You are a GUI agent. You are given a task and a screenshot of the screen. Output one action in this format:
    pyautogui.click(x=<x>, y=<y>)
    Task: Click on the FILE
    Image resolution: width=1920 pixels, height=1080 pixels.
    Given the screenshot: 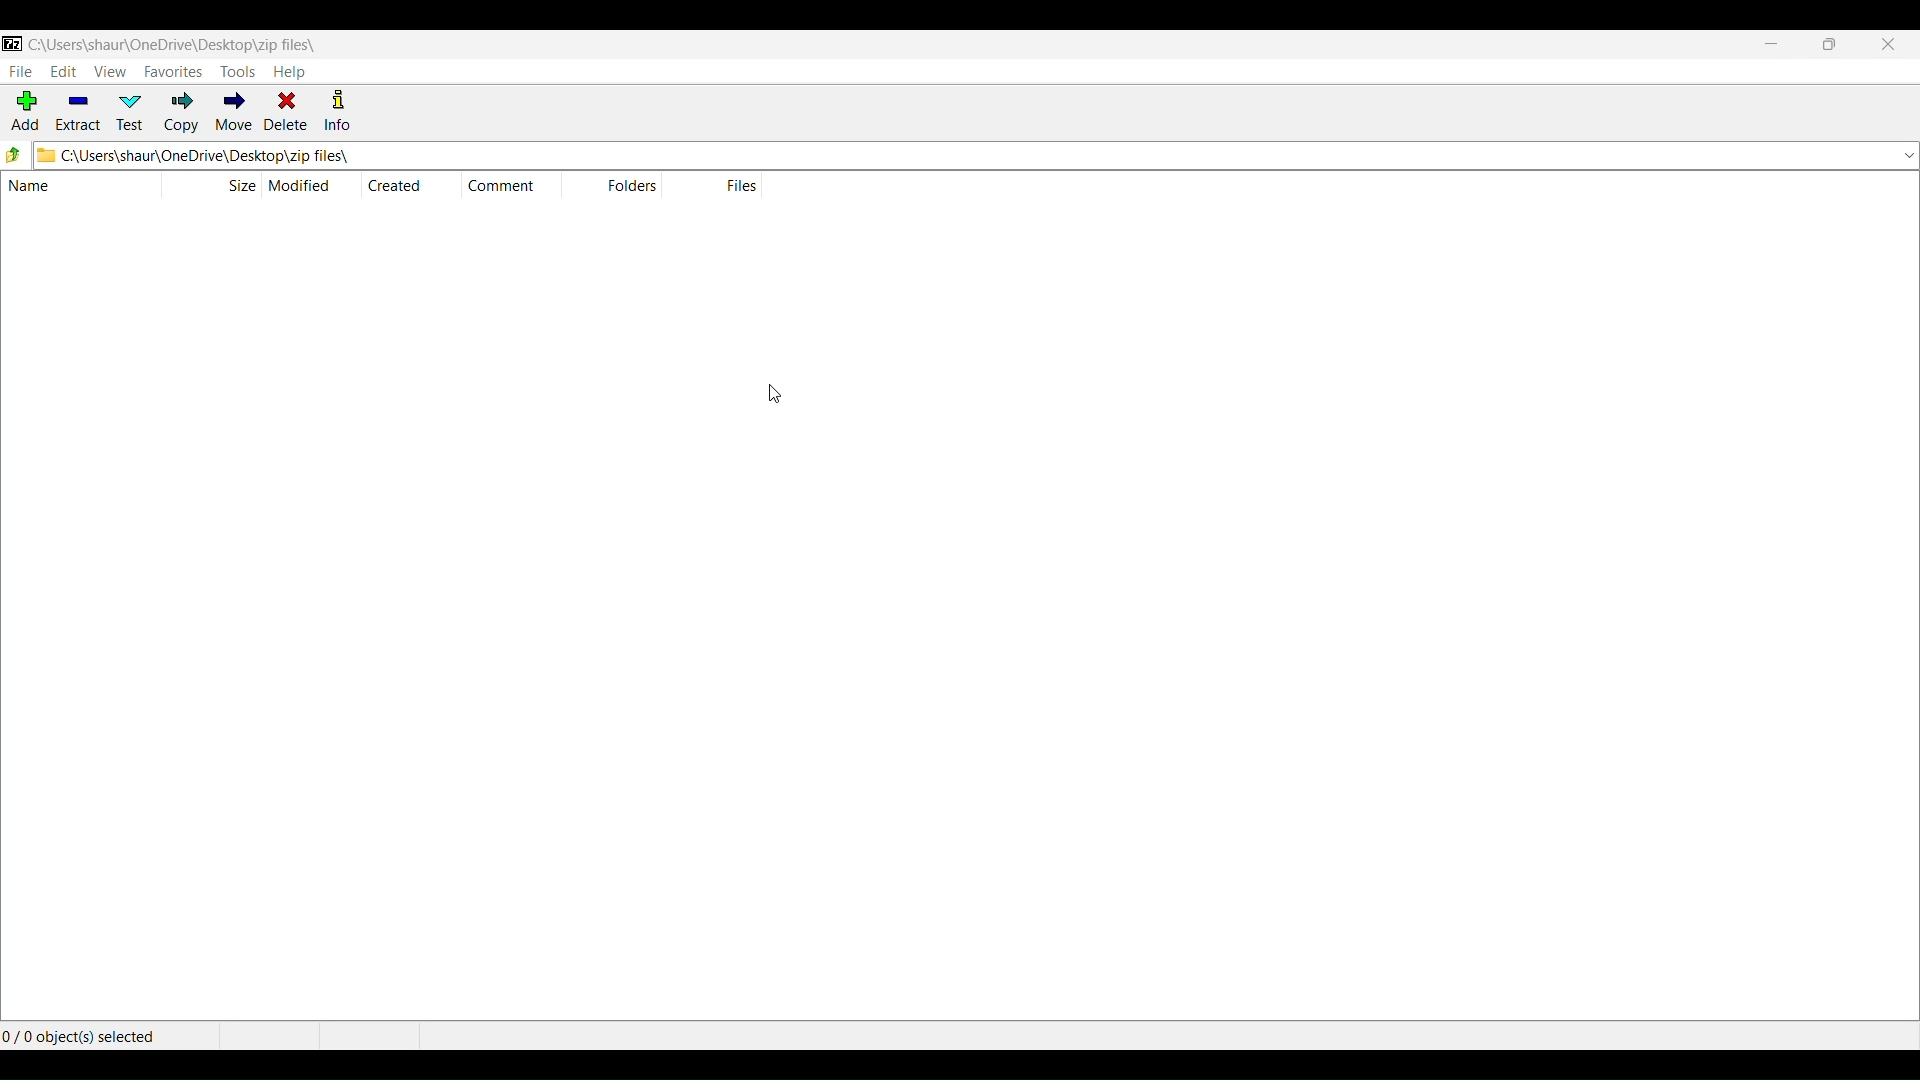 What is the action you would take?
    pyautogui.click(x=19, y=71)
    